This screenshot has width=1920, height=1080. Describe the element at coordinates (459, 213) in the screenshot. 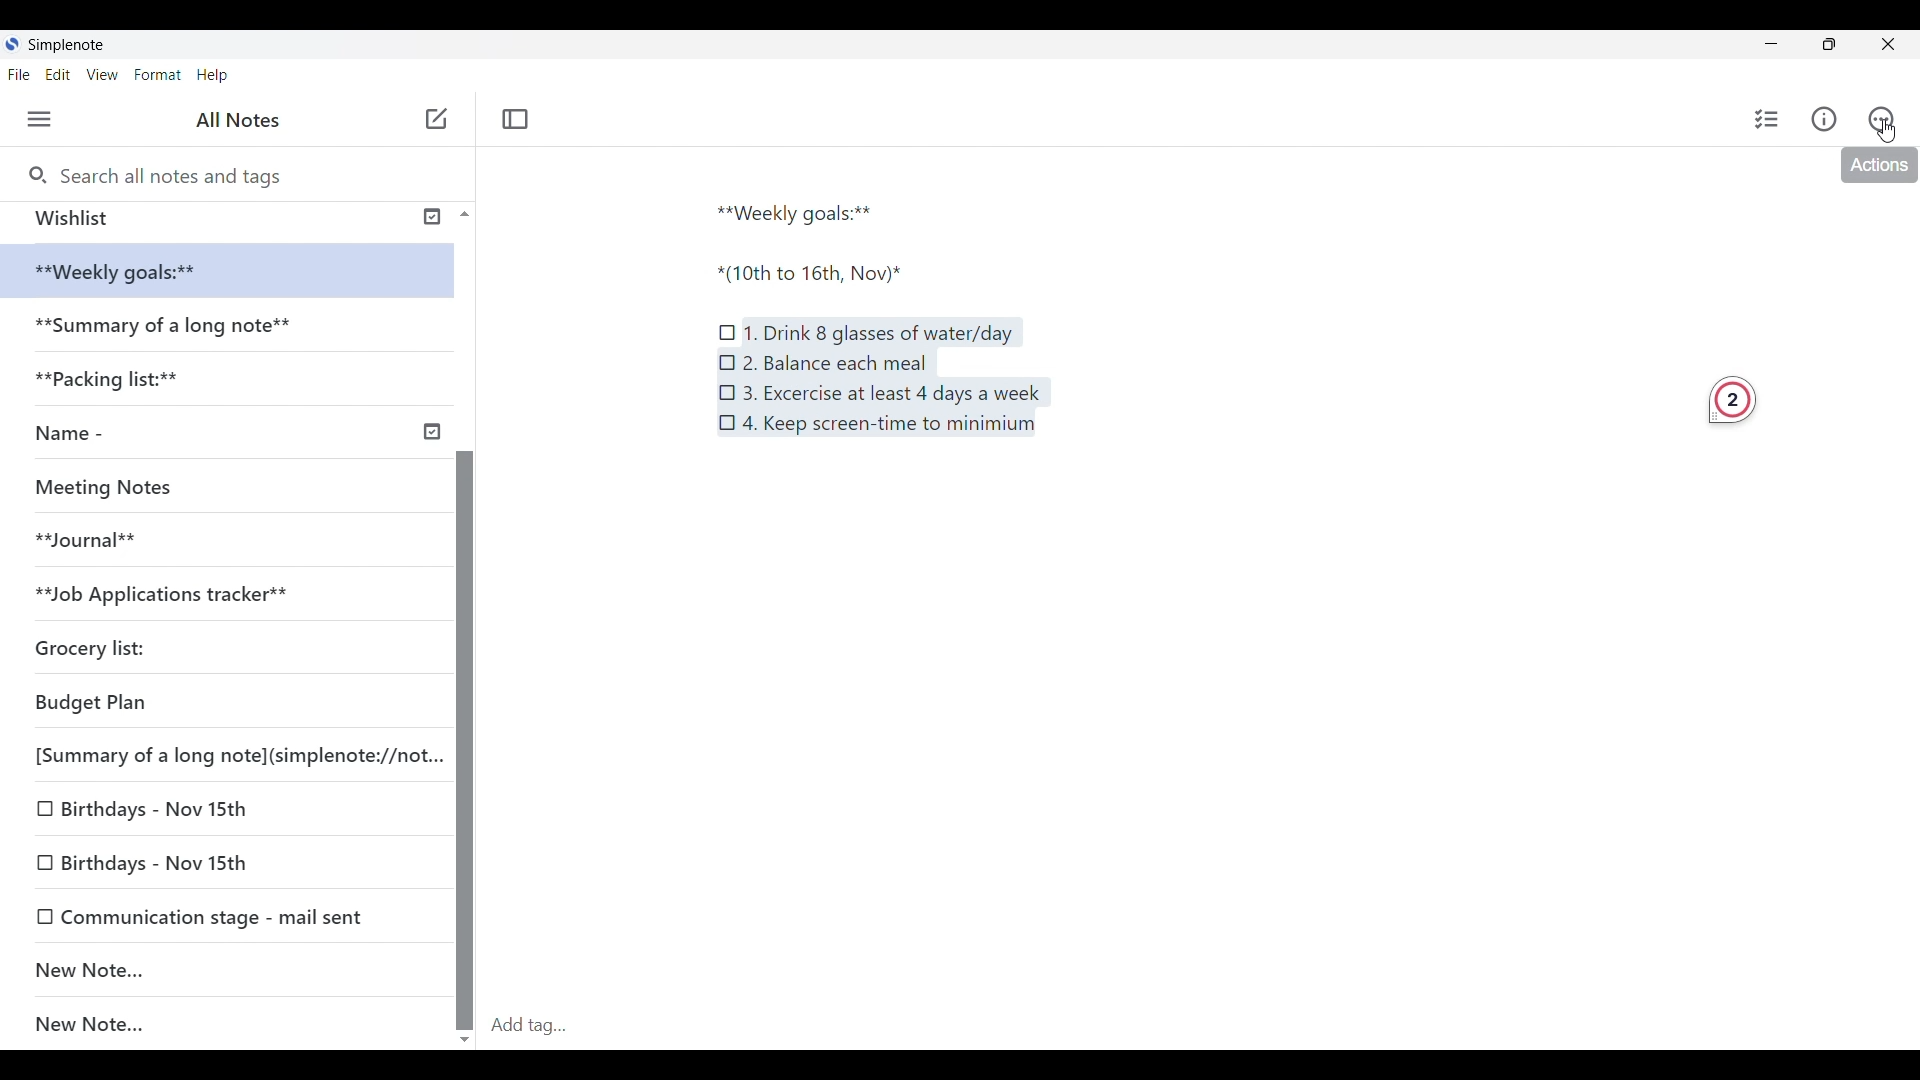

I see `Scroll up button` at that location.